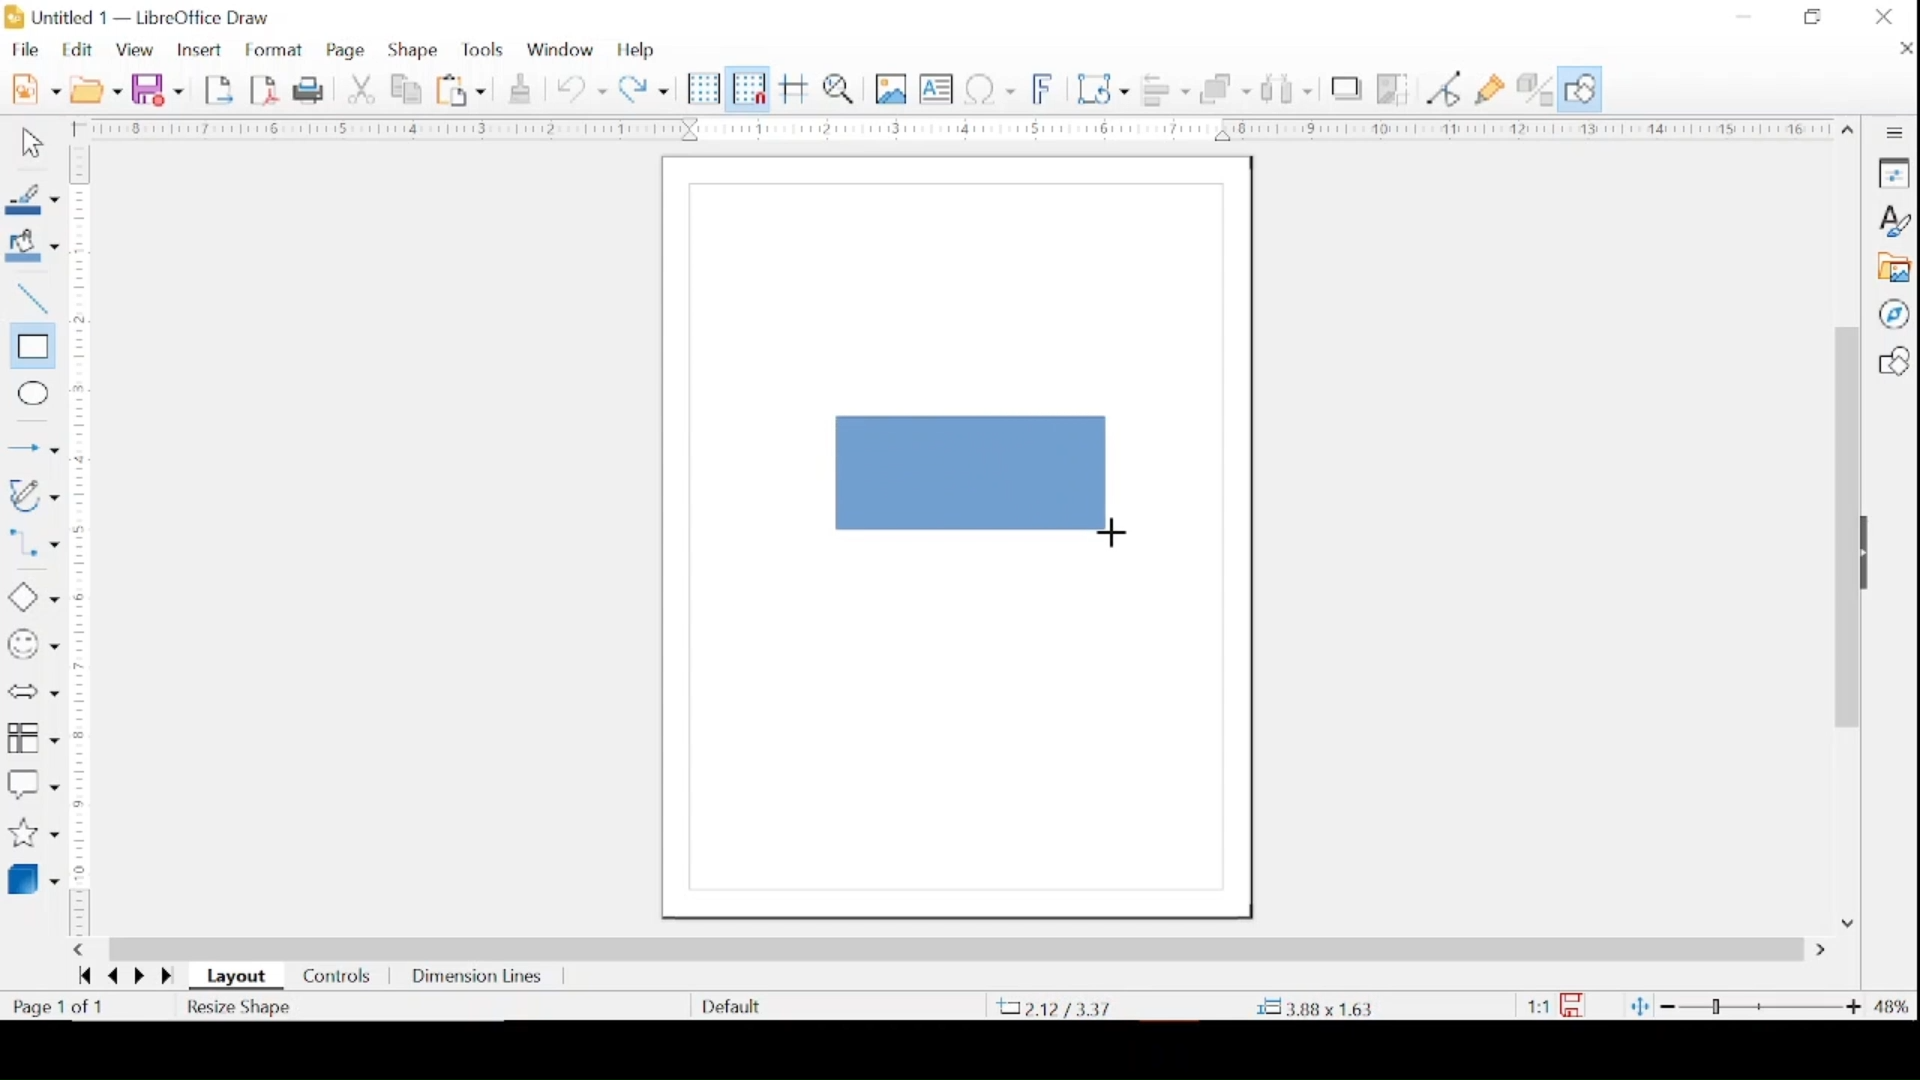 The image size is (1920, 1080). I want to click on restore down, so click(1812, 16).